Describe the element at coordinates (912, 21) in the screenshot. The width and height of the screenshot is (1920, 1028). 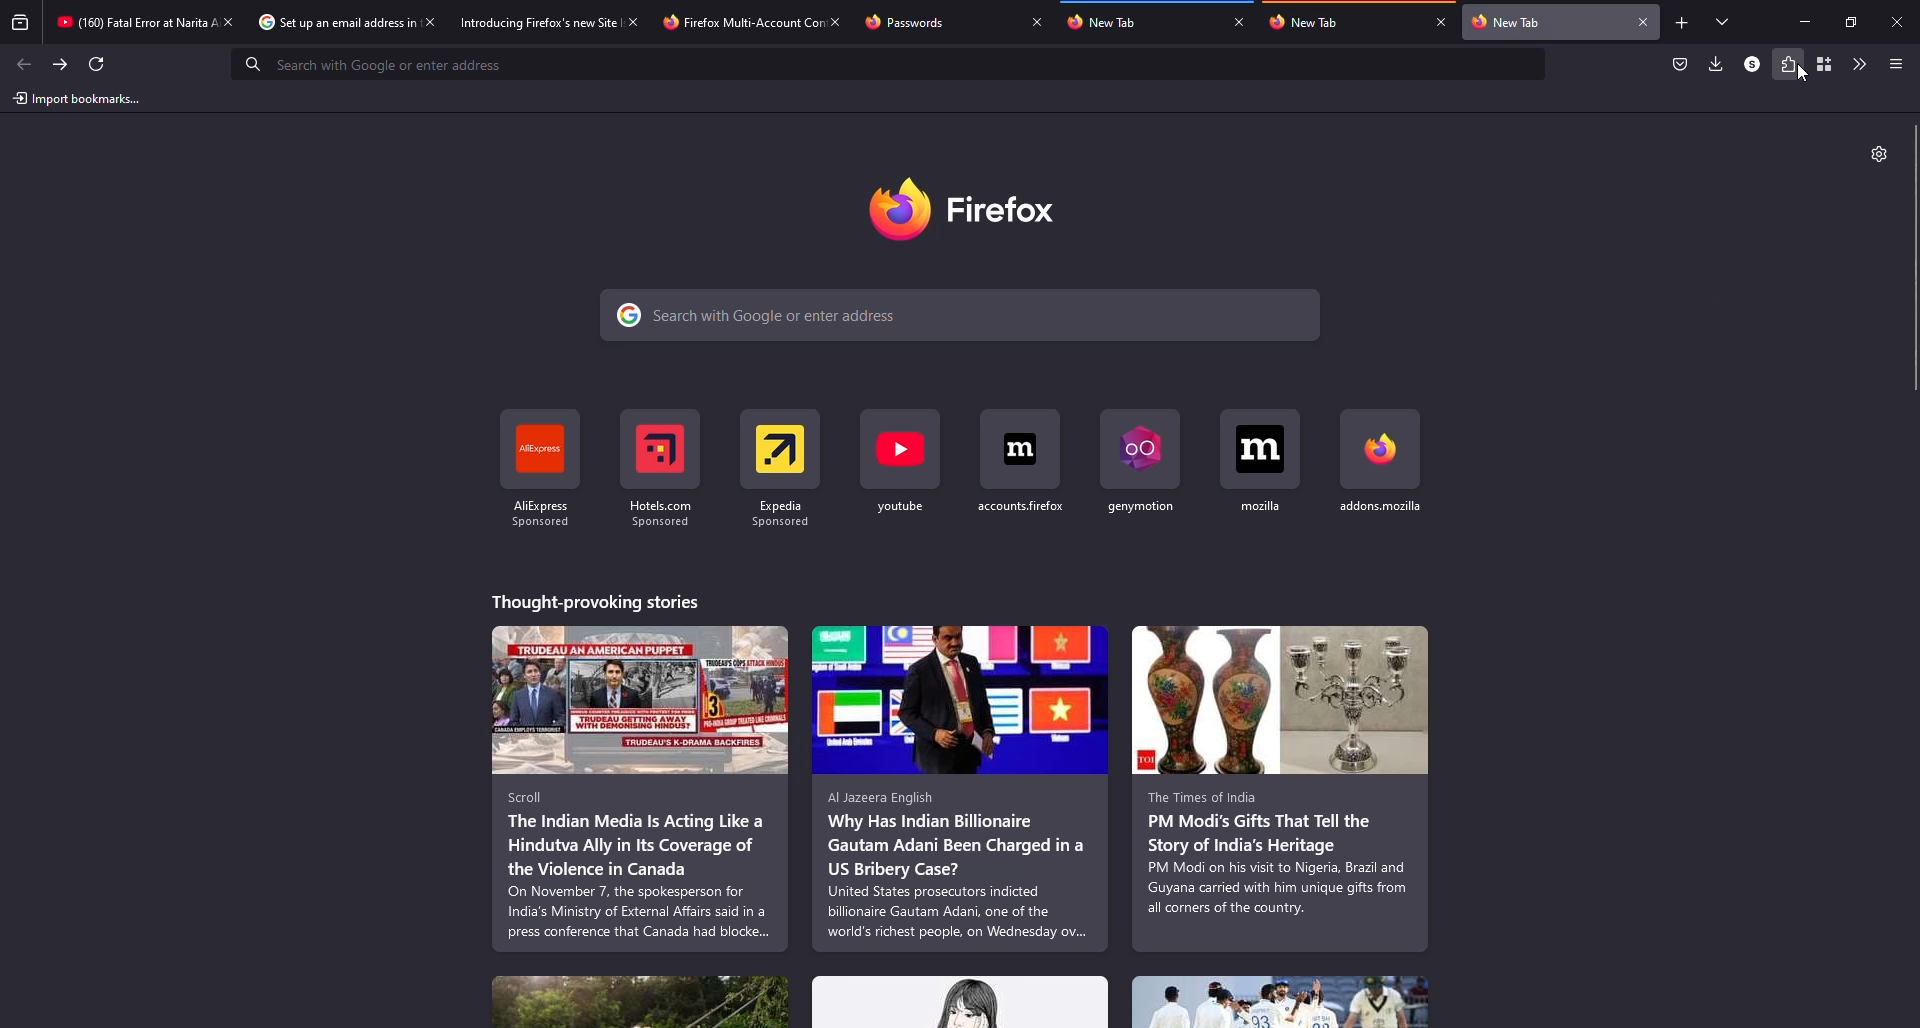
I see `tab` at that location.